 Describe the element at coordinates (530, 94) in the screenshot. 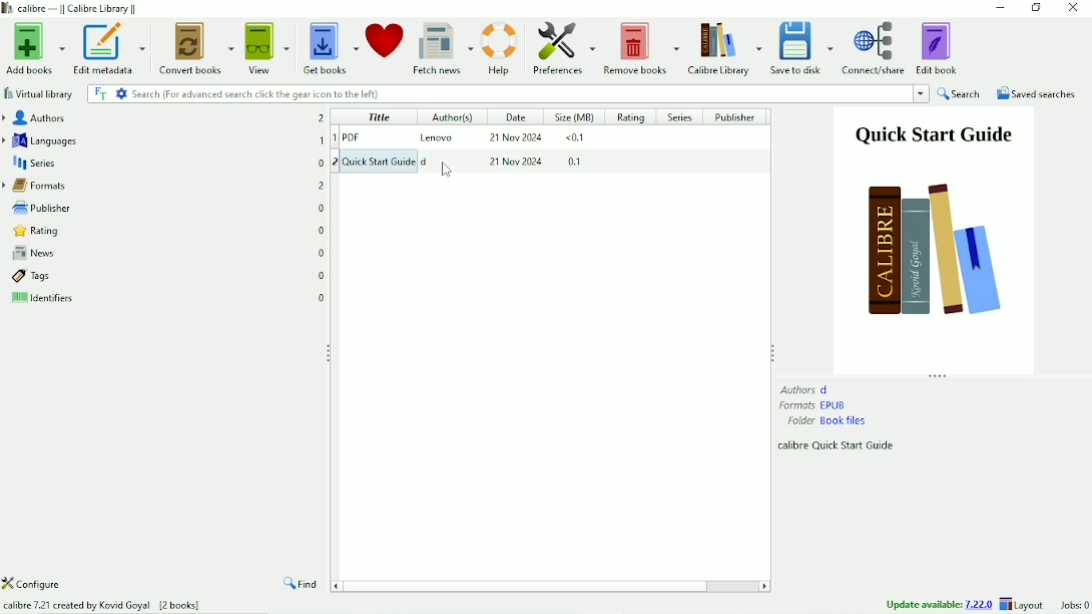

I see `Search` at that location.